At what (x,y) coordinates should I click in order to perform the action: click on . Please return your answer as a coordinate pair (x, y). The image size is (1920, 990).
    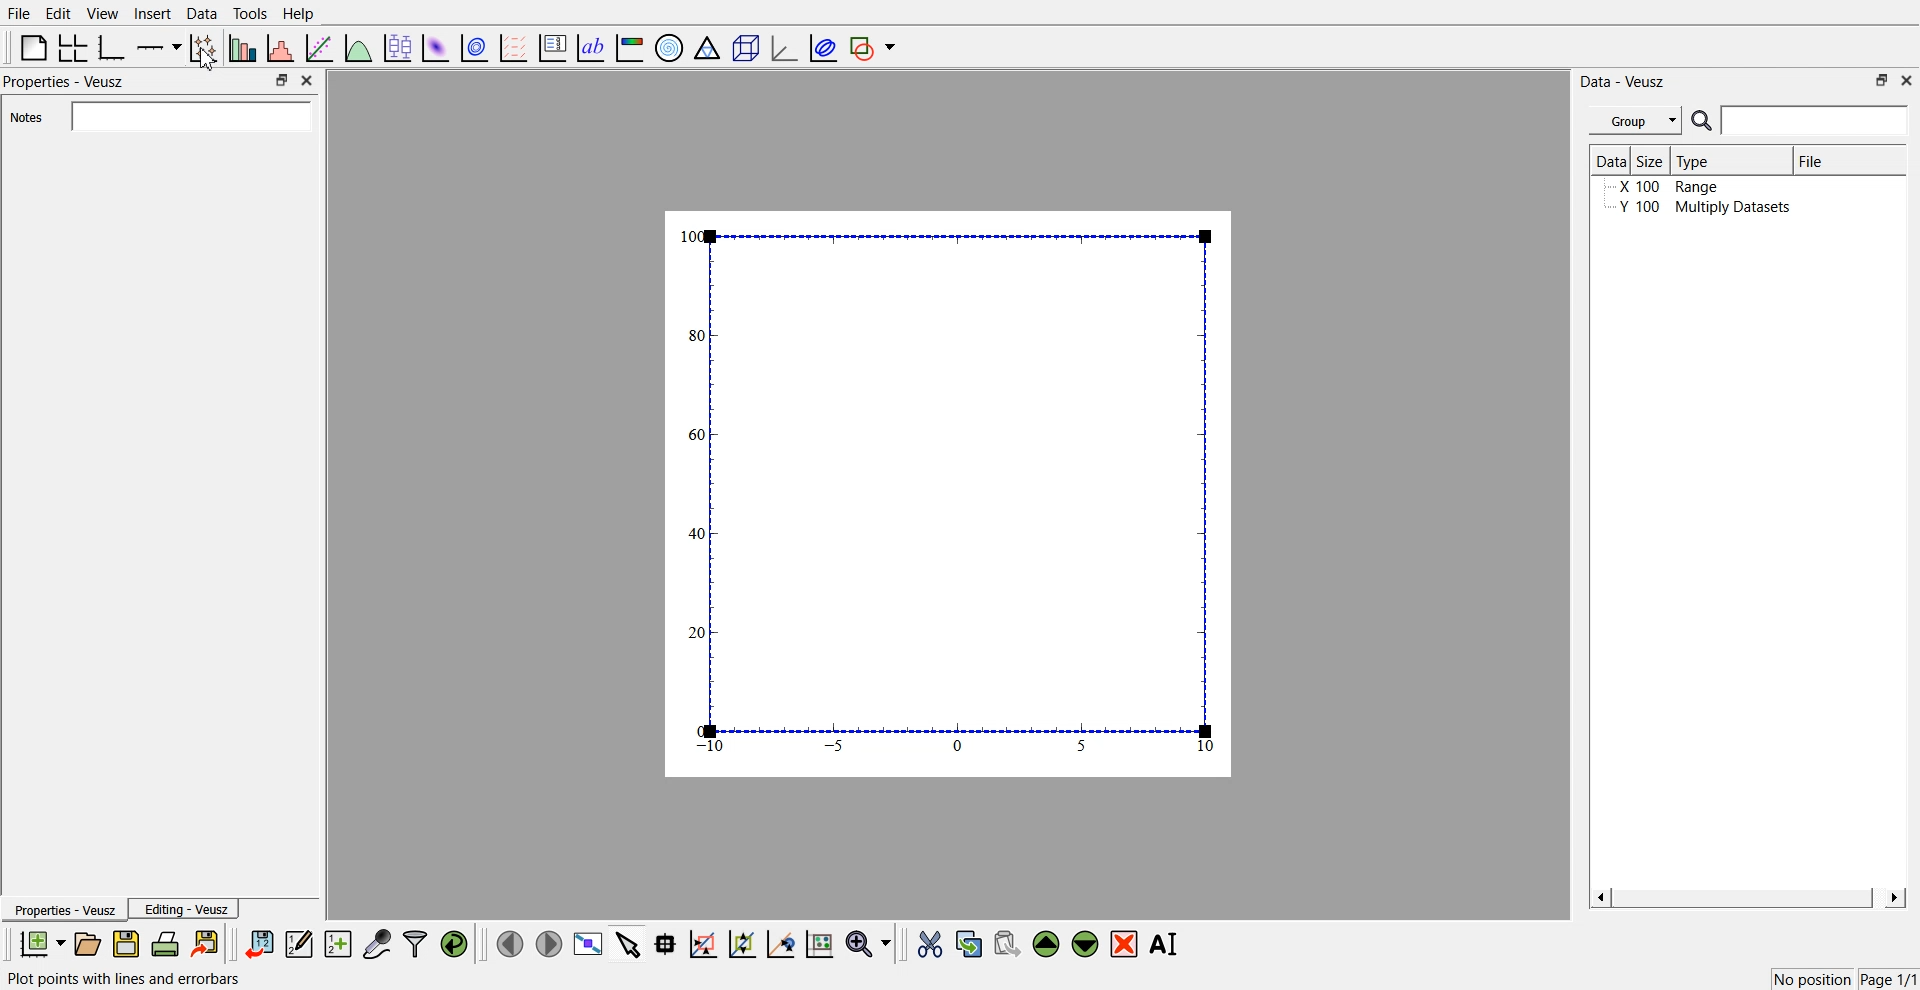
    Looking at the image, I should click on (1635, 121).